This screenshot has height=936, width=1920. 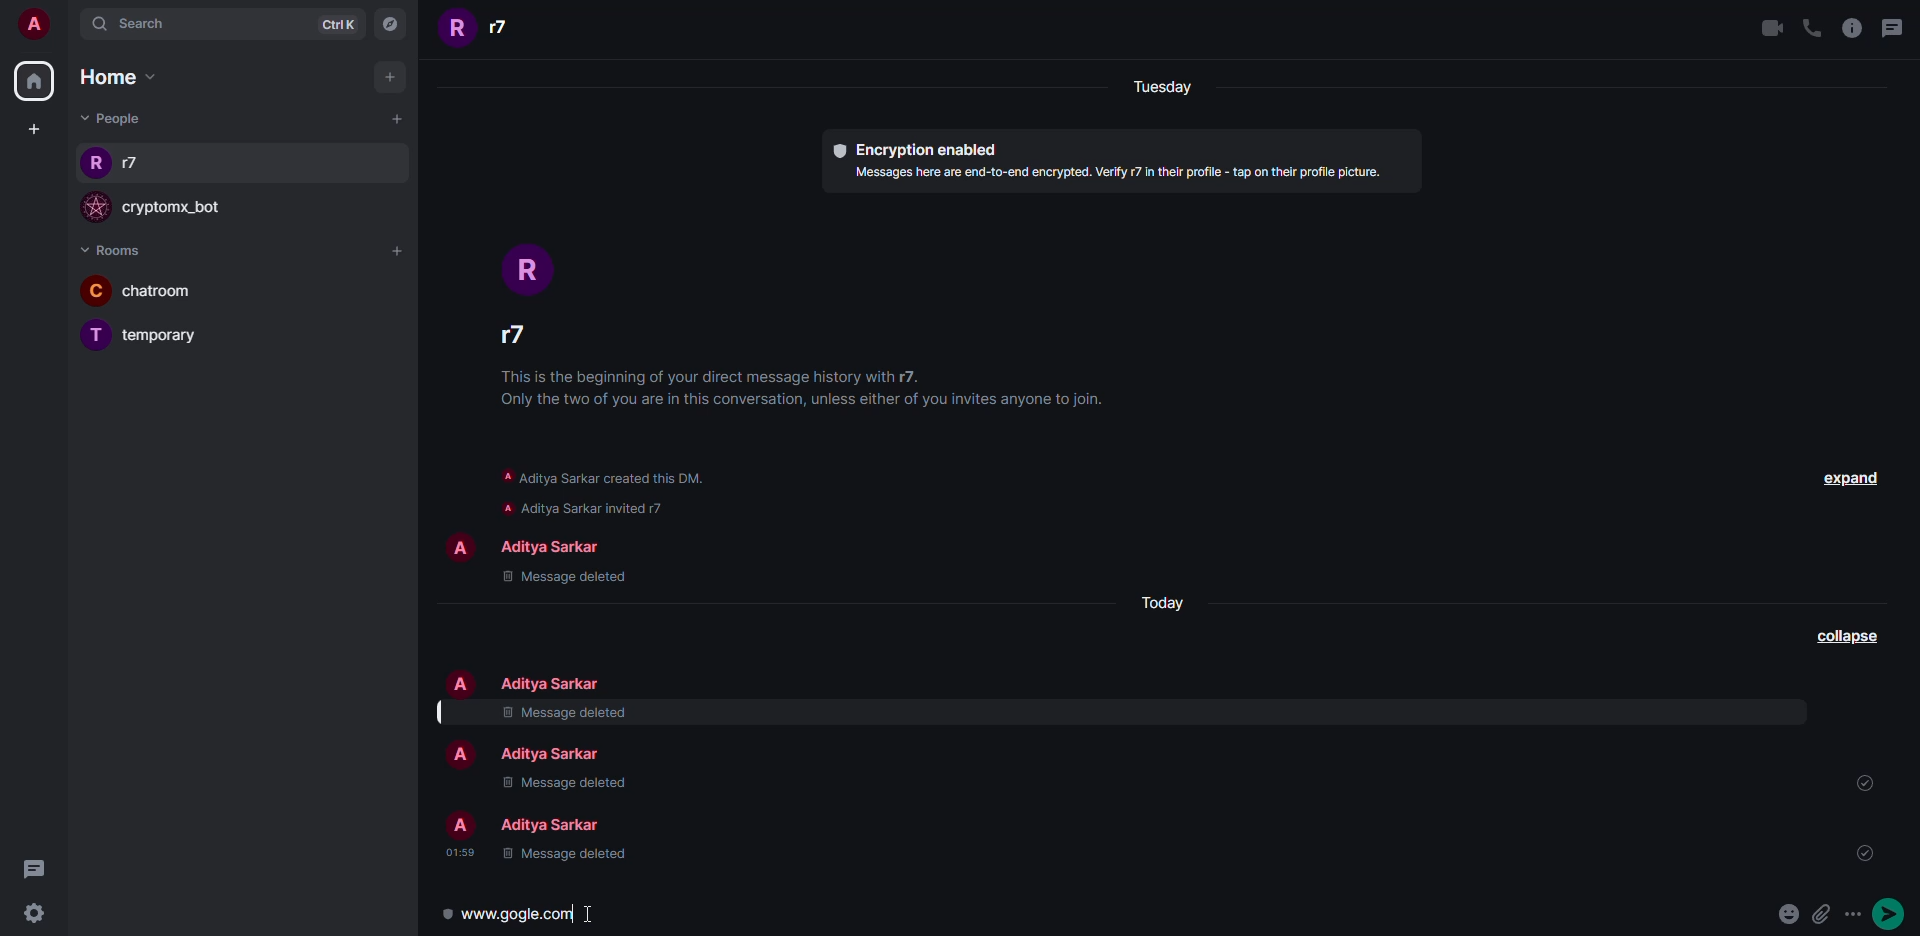 What do you see at coordinates (1166, 598) in the screenshot?
I see `day` at bounding box center [1166, 598].